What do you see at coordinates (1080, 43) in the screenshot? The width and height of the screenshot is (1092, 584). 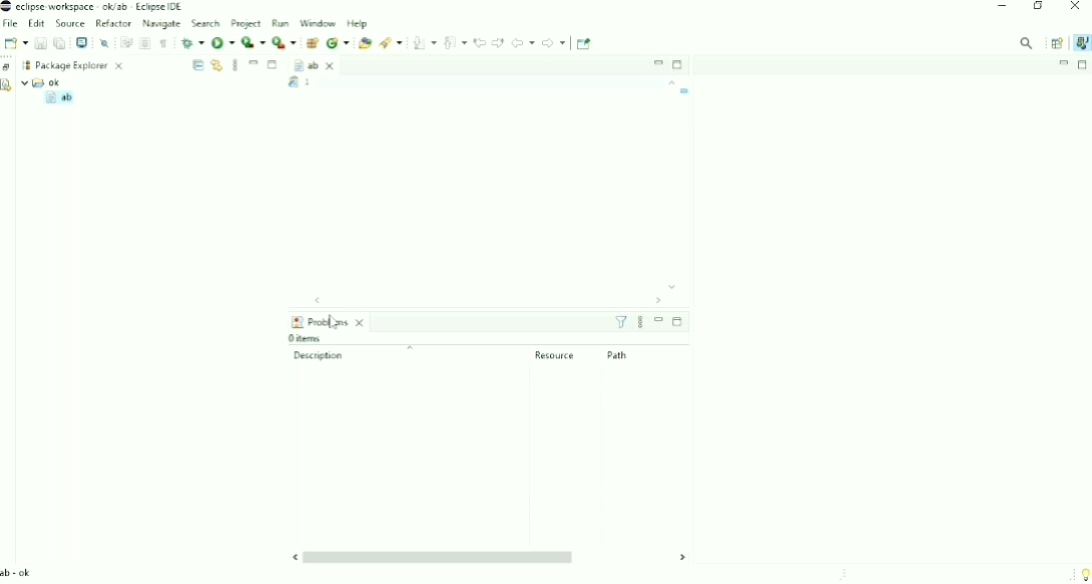 I see `Java` at bounding box center [1080, 43].